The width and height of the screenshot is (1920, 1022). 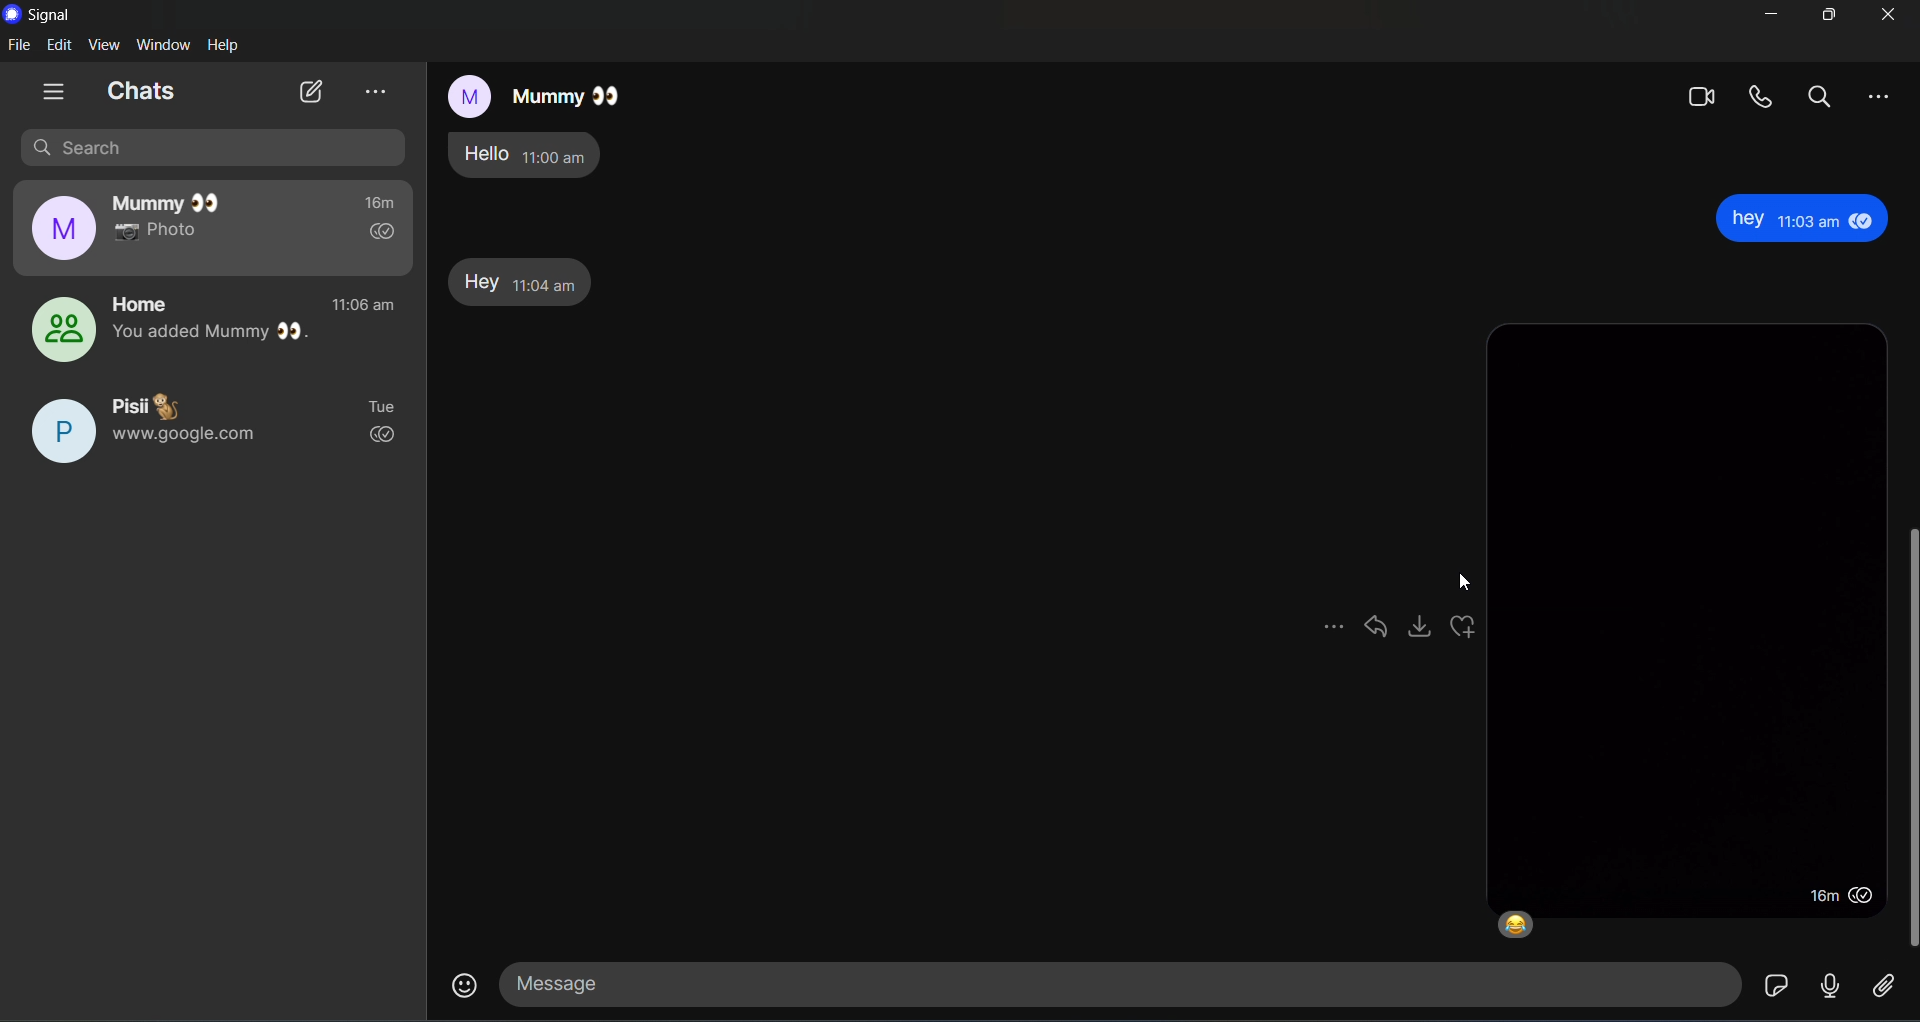 I want to click on hello message, so click(x=536, y=155).